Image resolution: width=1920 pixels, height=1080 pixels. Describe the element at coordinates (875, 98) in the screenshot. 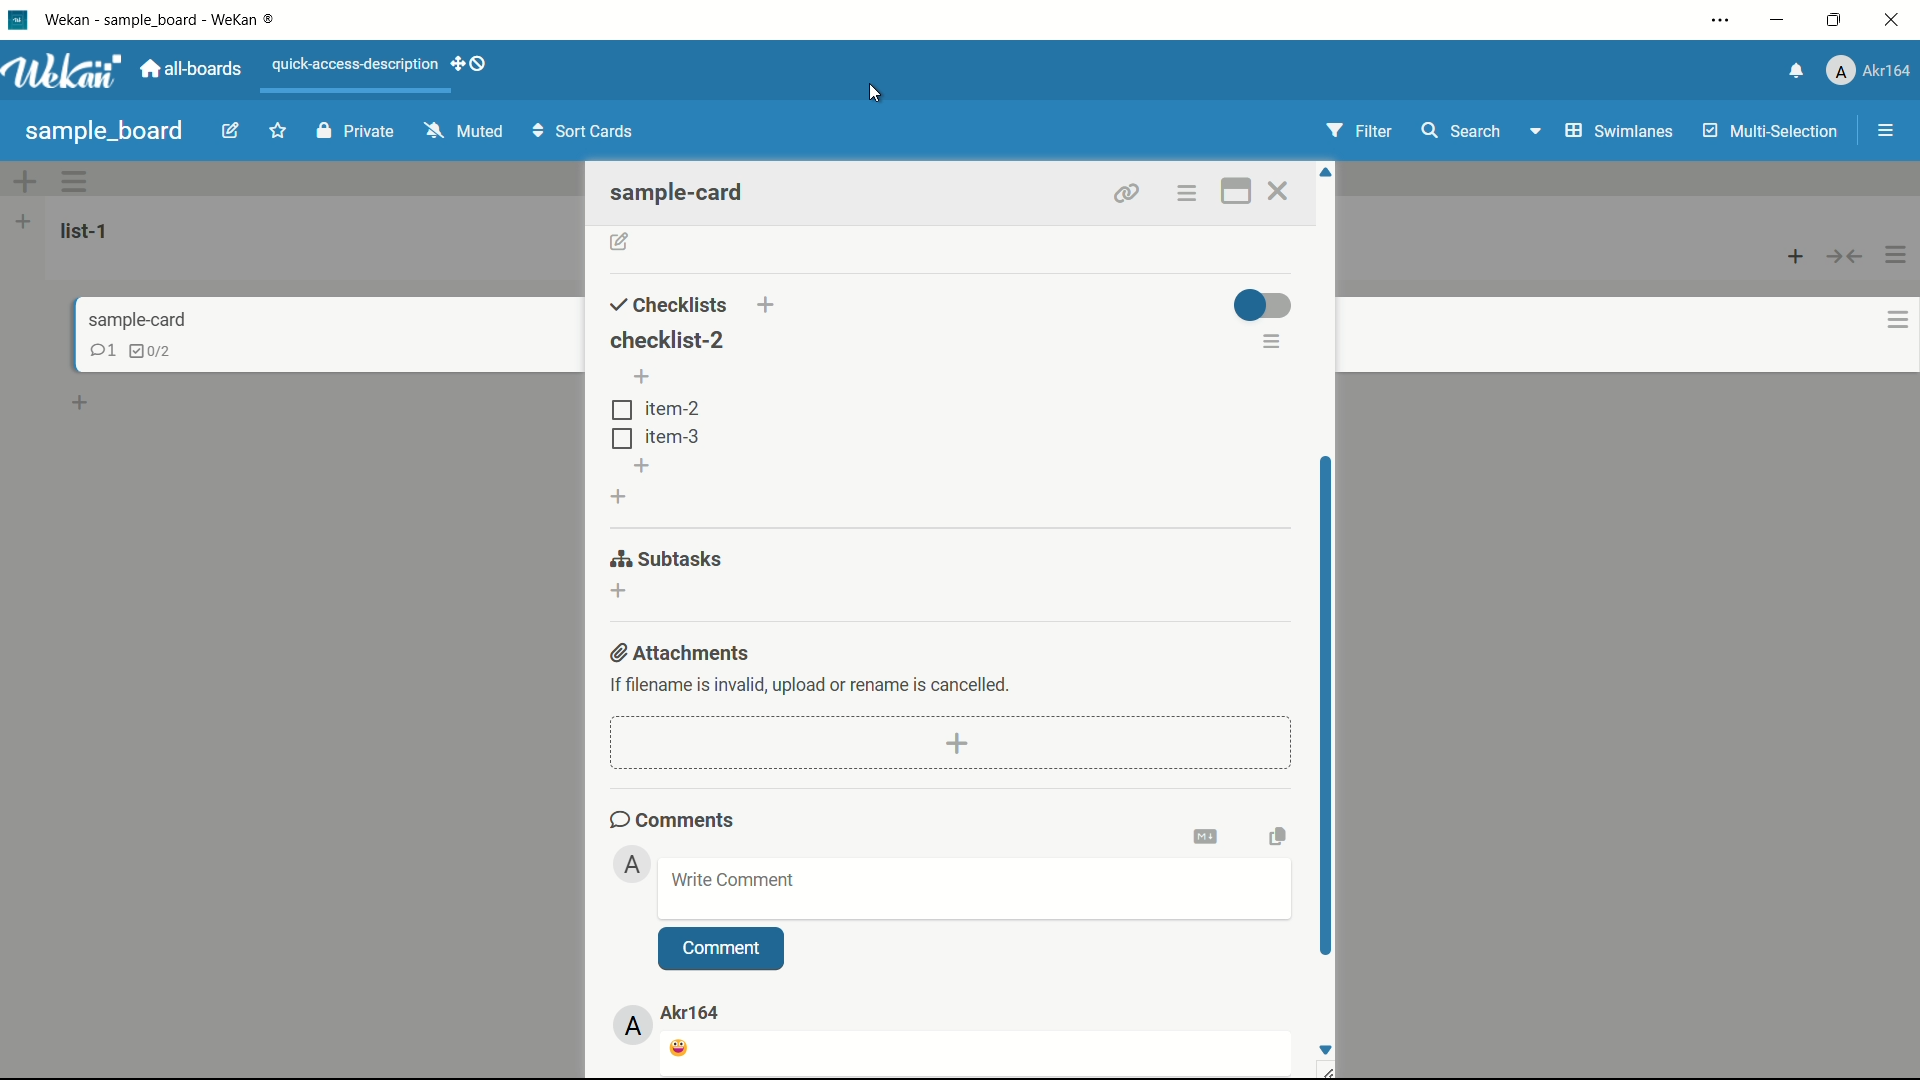

I see `cursor` at that location.